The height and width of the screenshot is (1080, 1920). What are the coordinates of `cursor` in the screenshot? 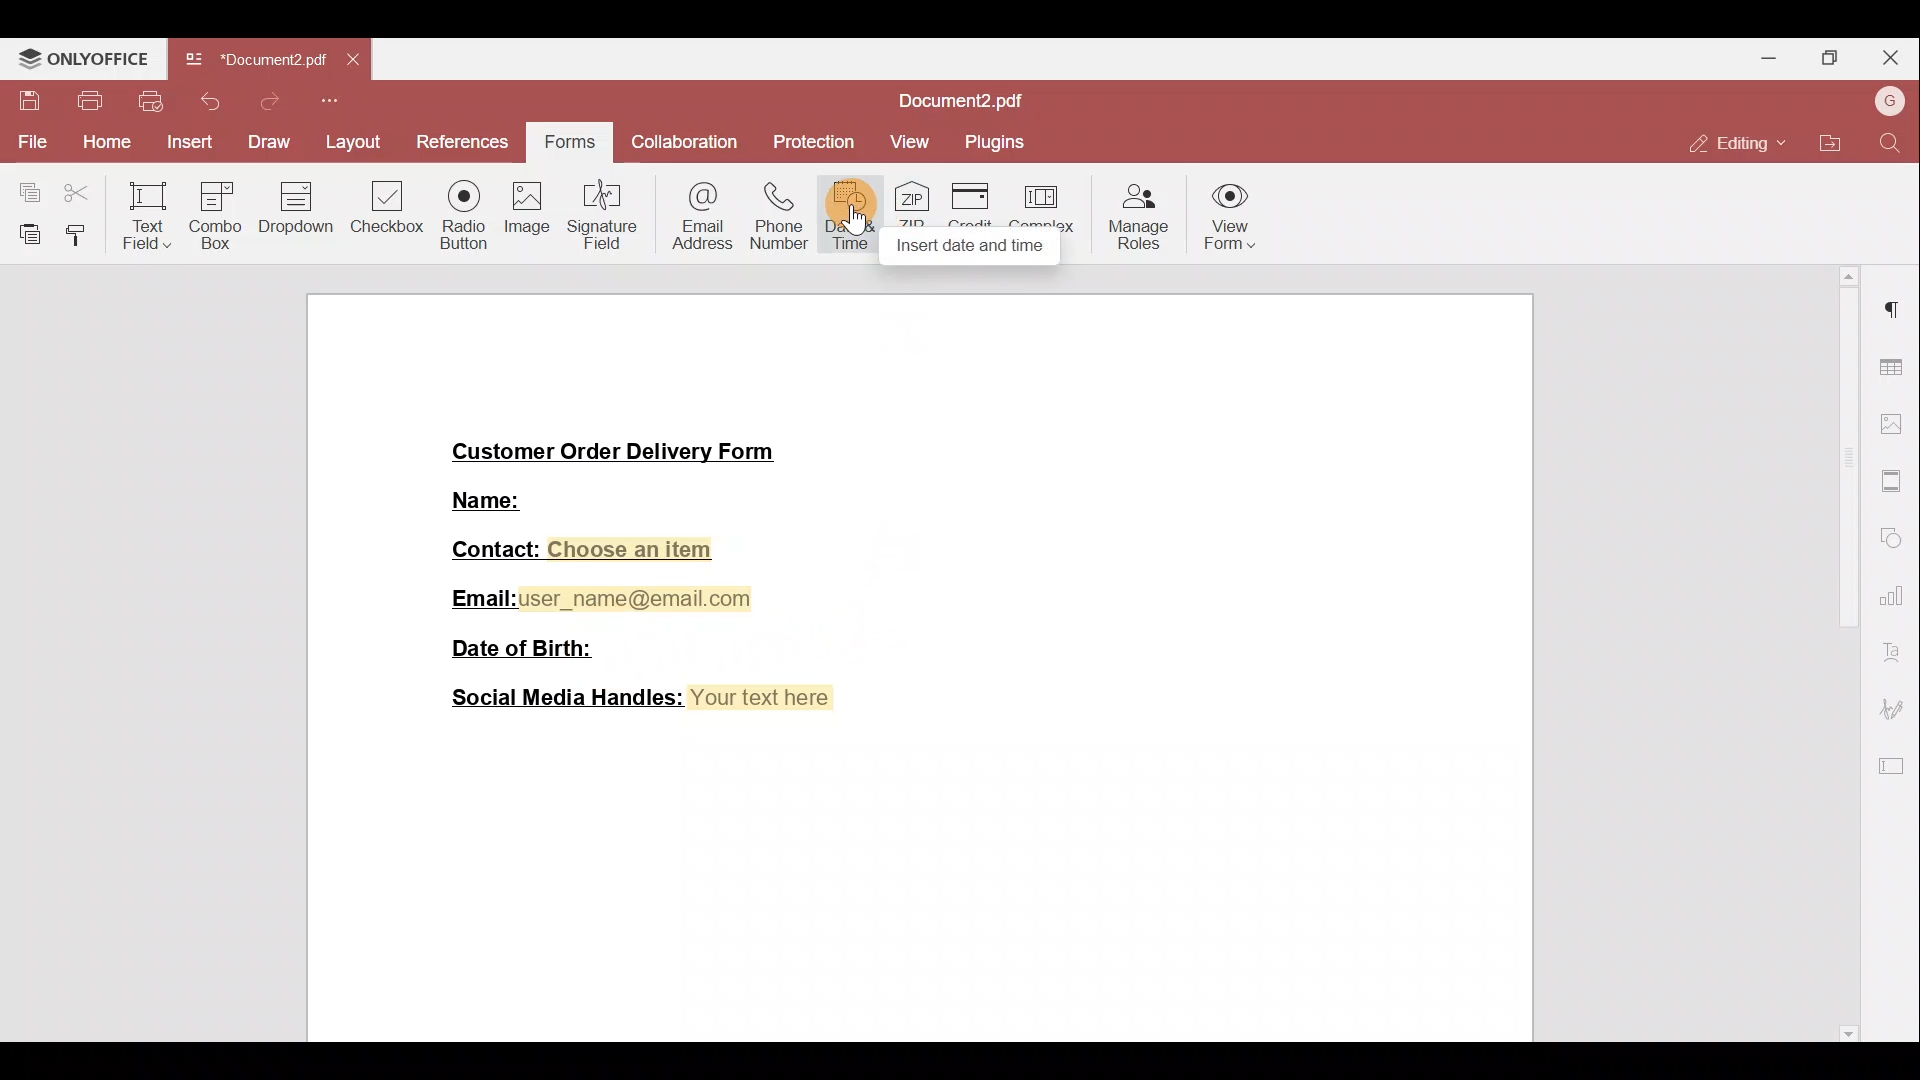 It's located at (855, 221).